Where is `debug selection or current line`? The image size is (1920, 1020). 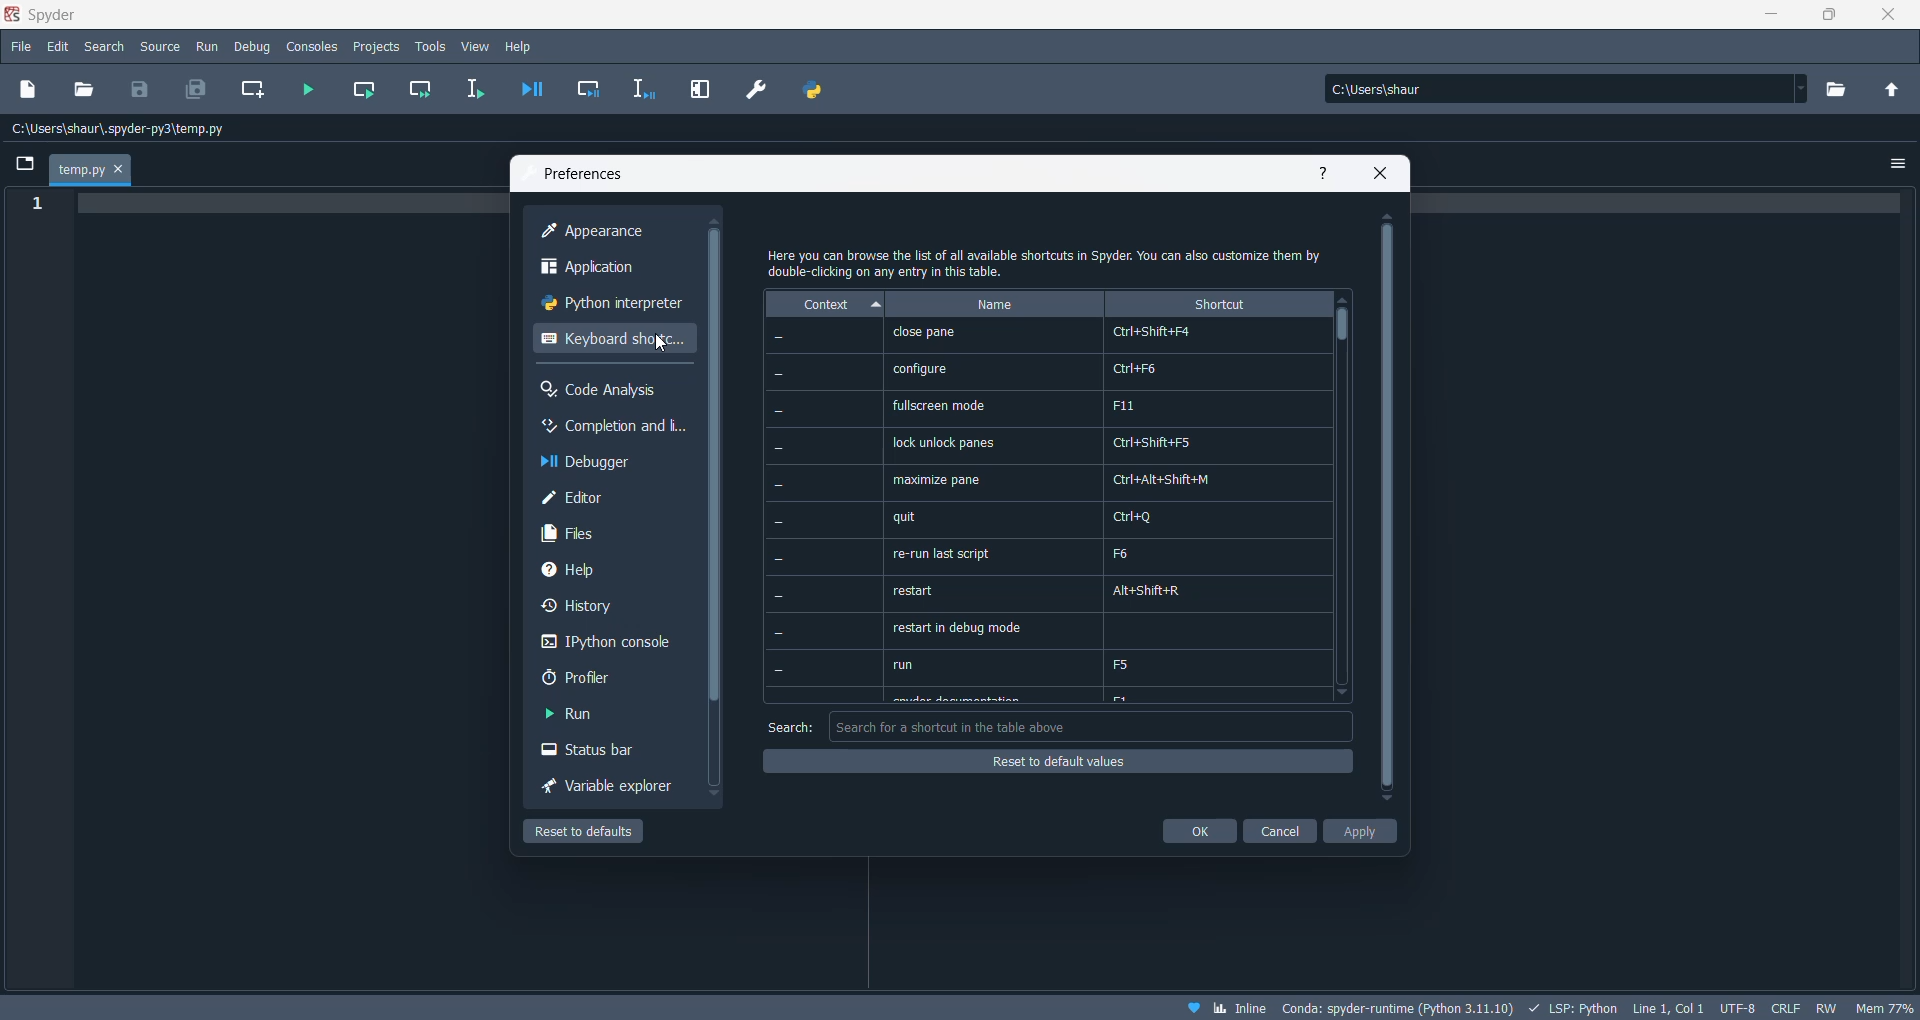
debug selection or current line is located at coordinates (645, 91).